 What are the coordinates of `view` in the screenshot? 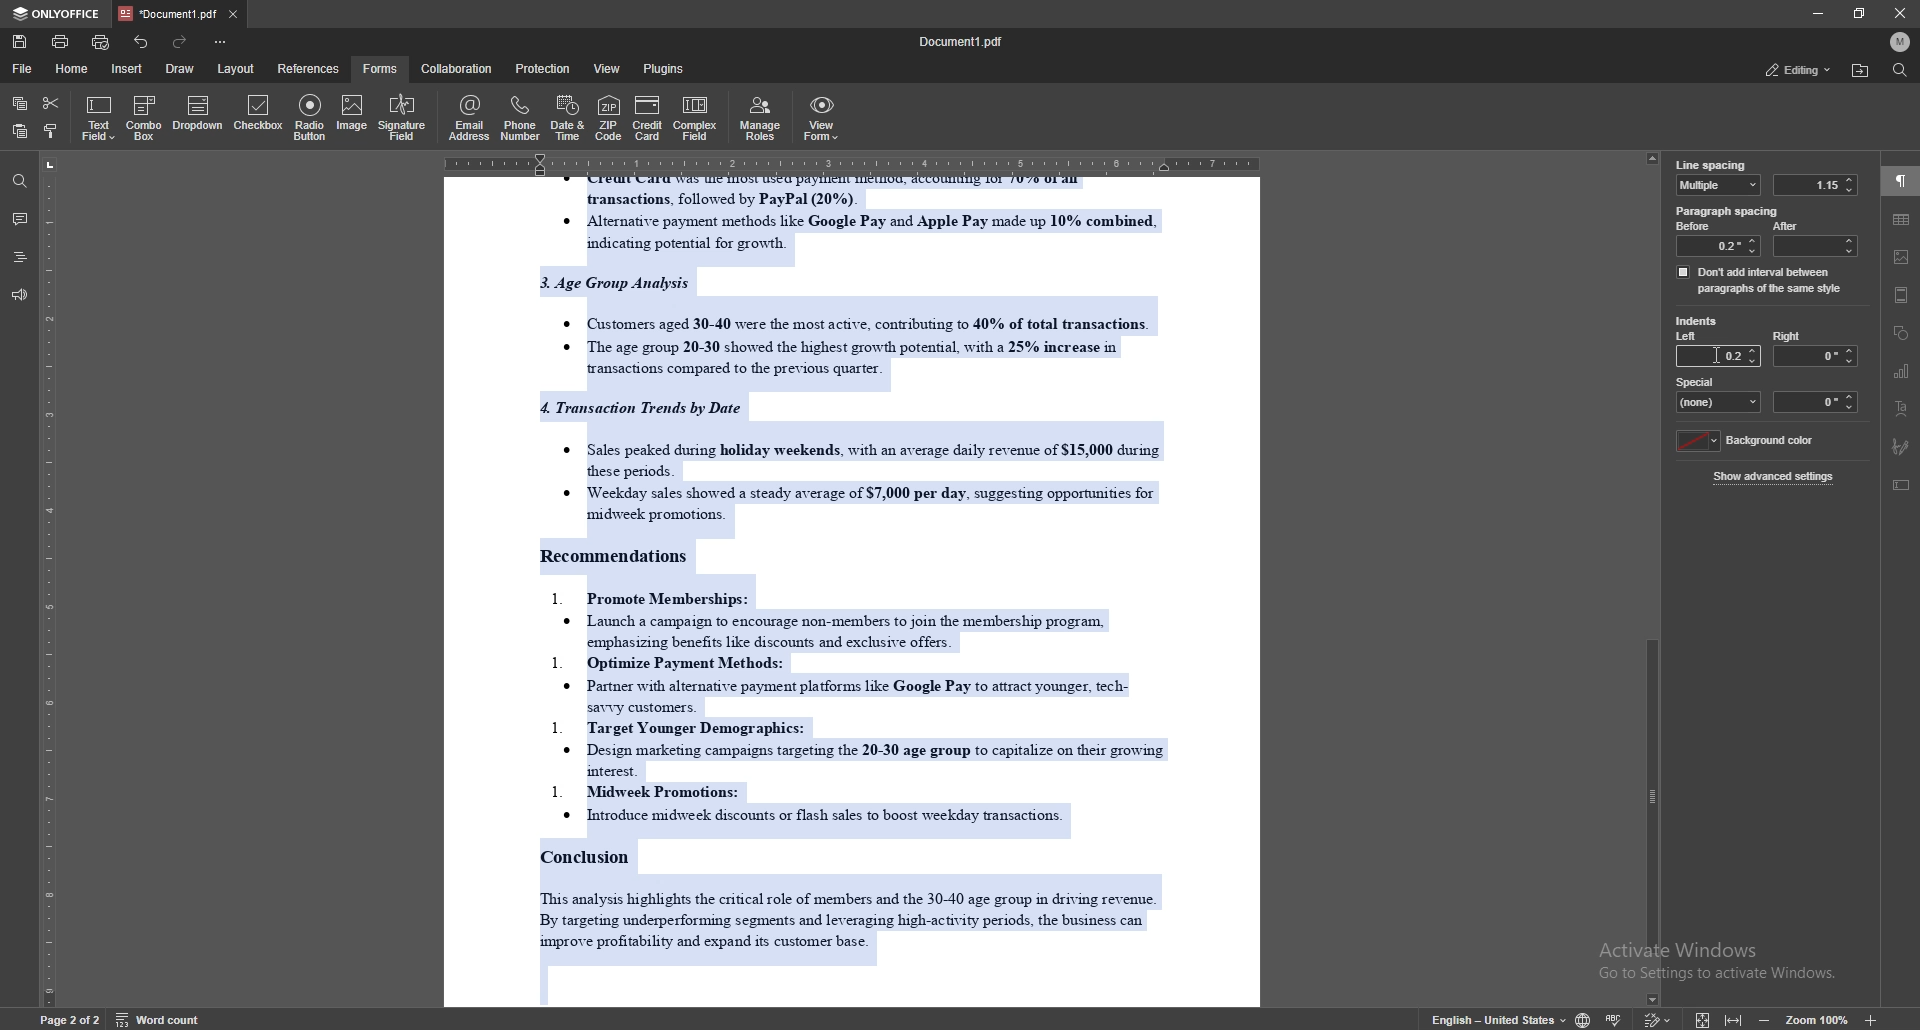 It's located at (609, 68).